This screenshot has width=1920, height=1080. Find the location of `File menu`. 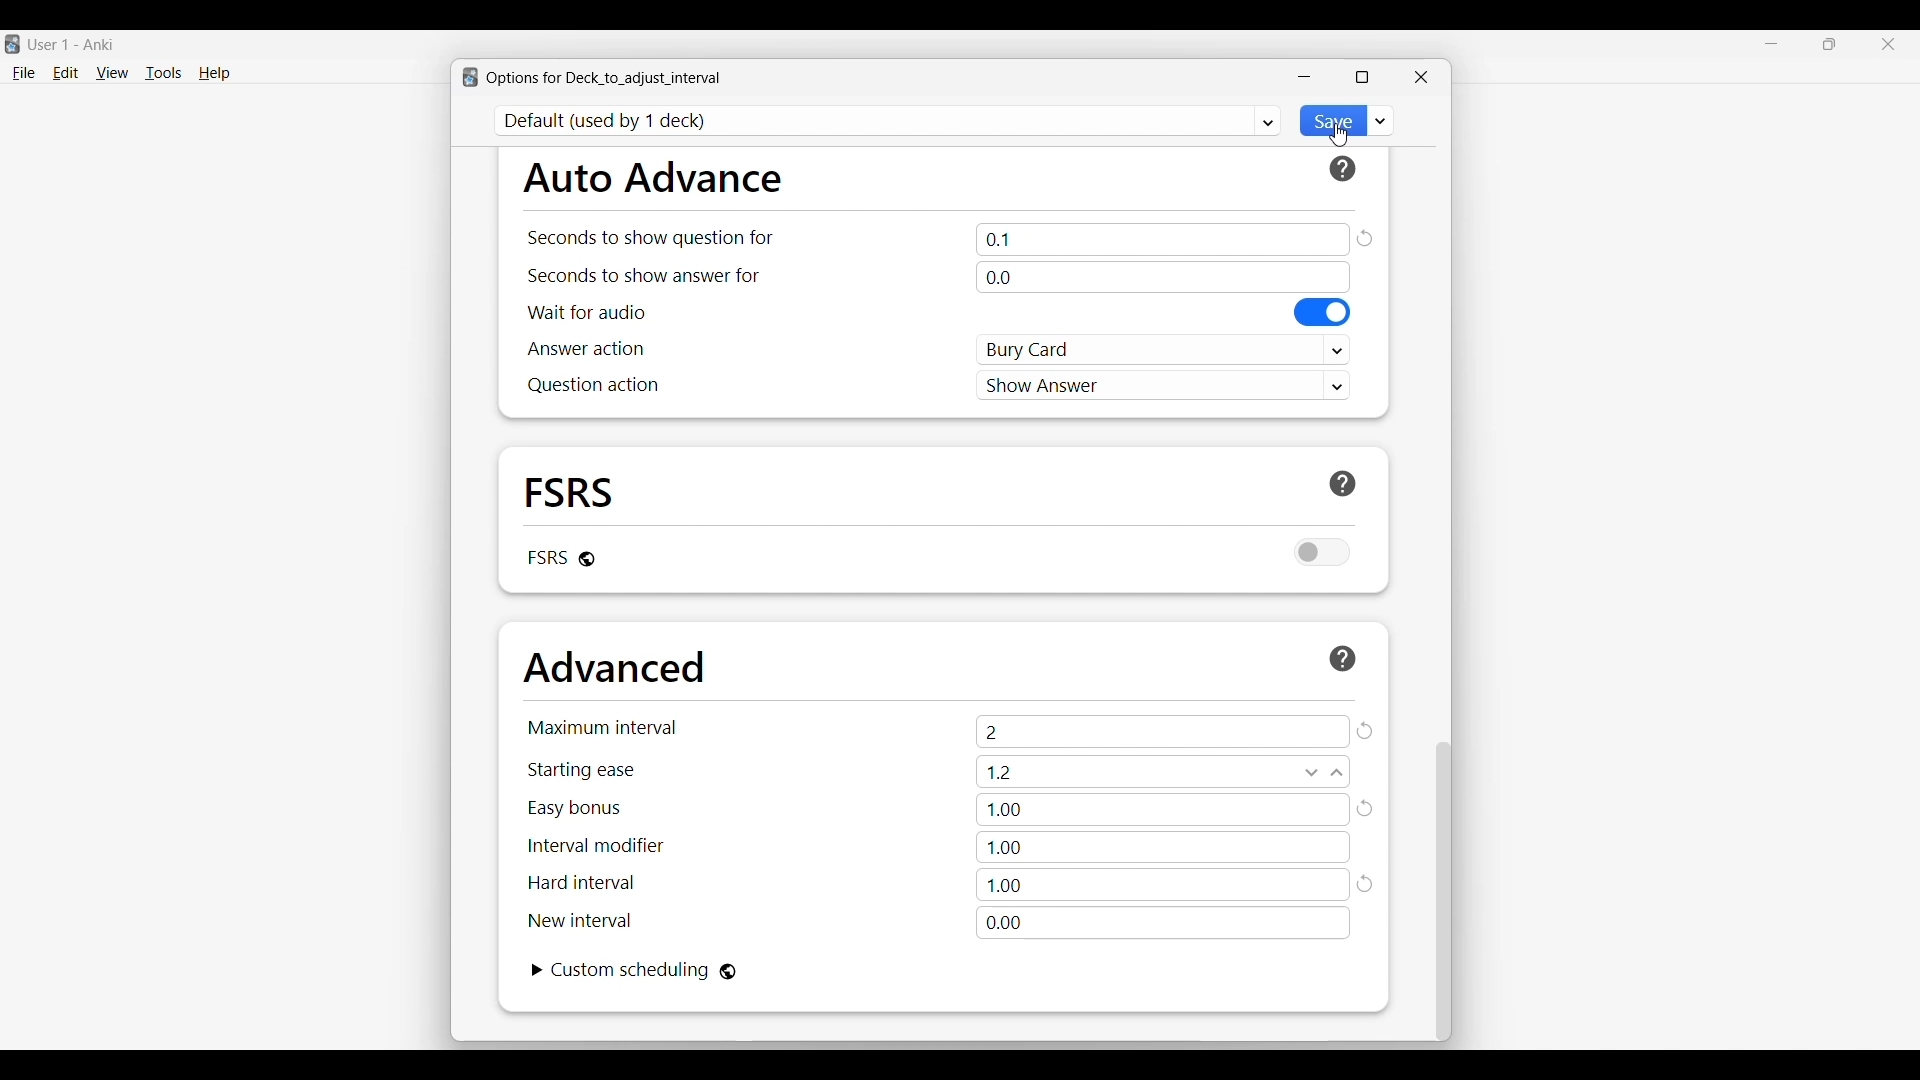

File menu is located at coordinates (23, 74).